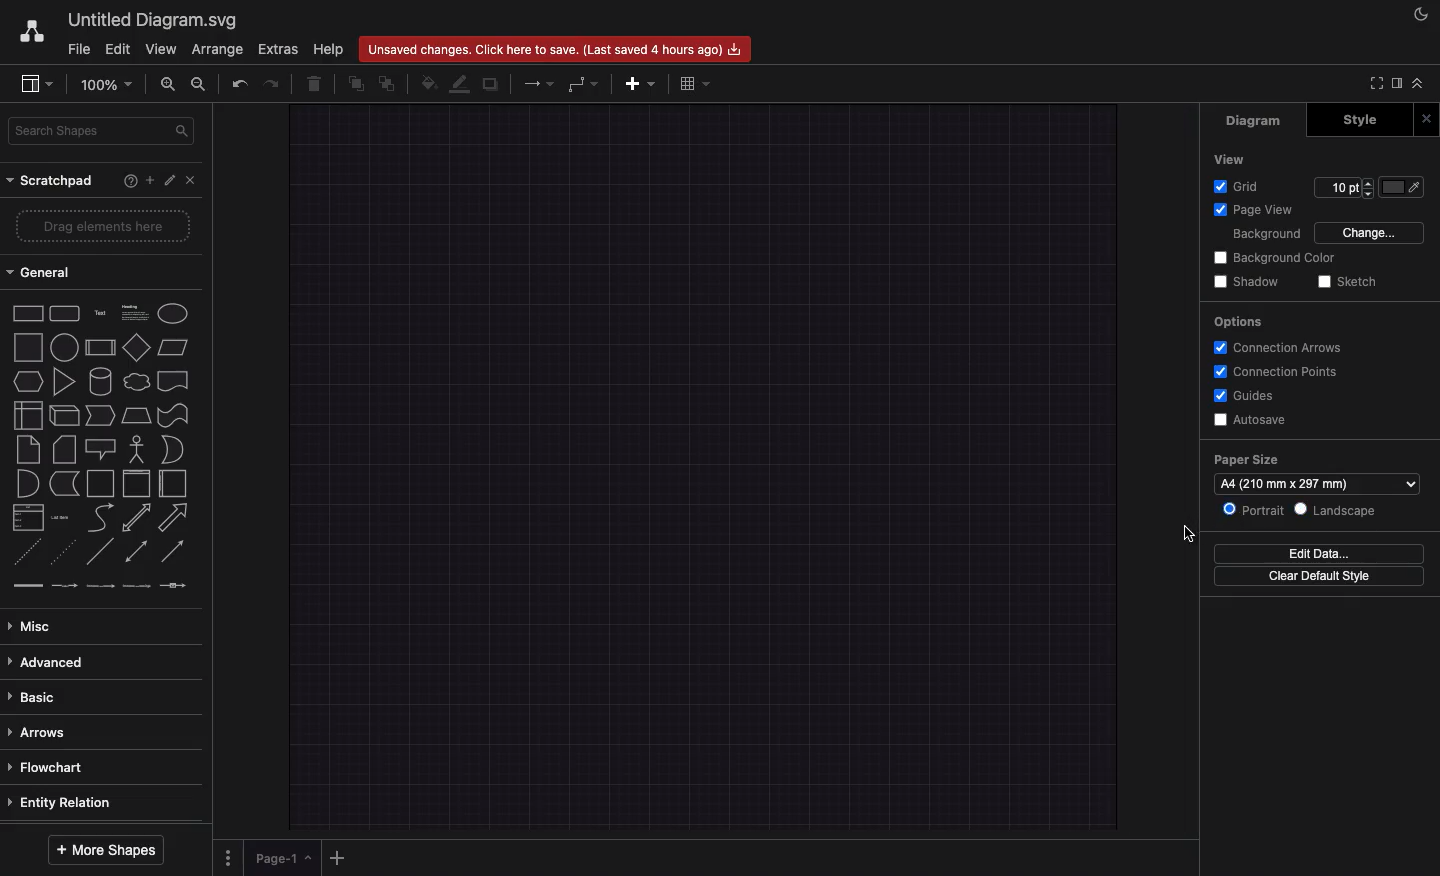  What do you see at coordinates (169, 180) in the screenshot?
I see `Tools` at bounding box center [169, 180].